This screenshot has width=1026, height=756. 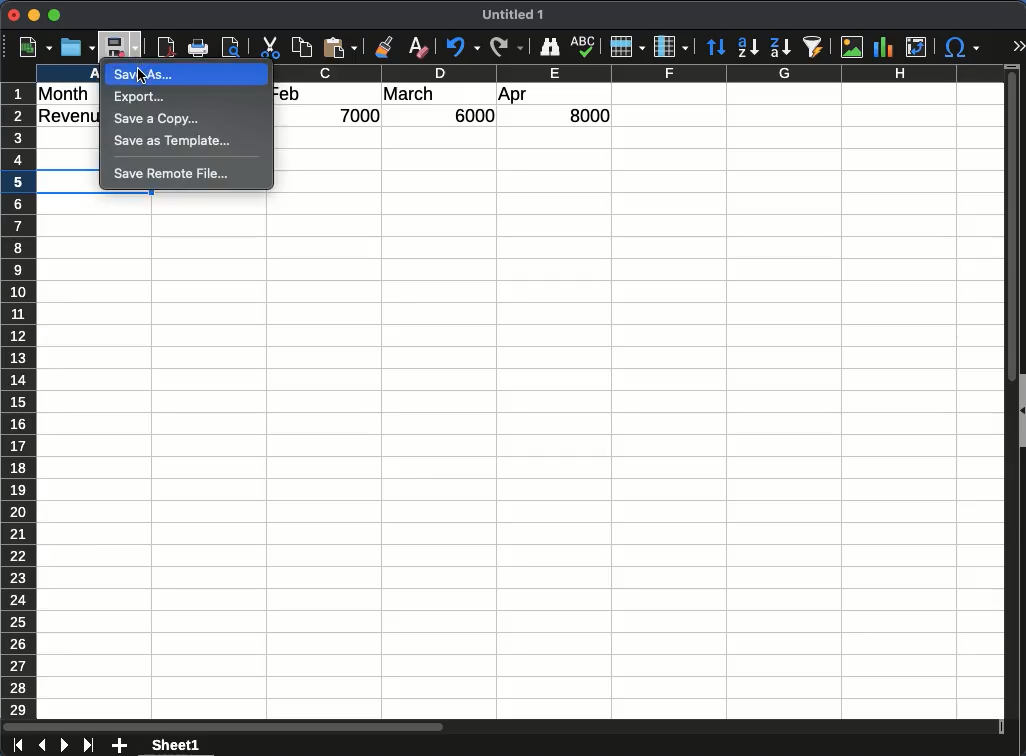 I want to click on clear formatting, so click(x=418, y=47).